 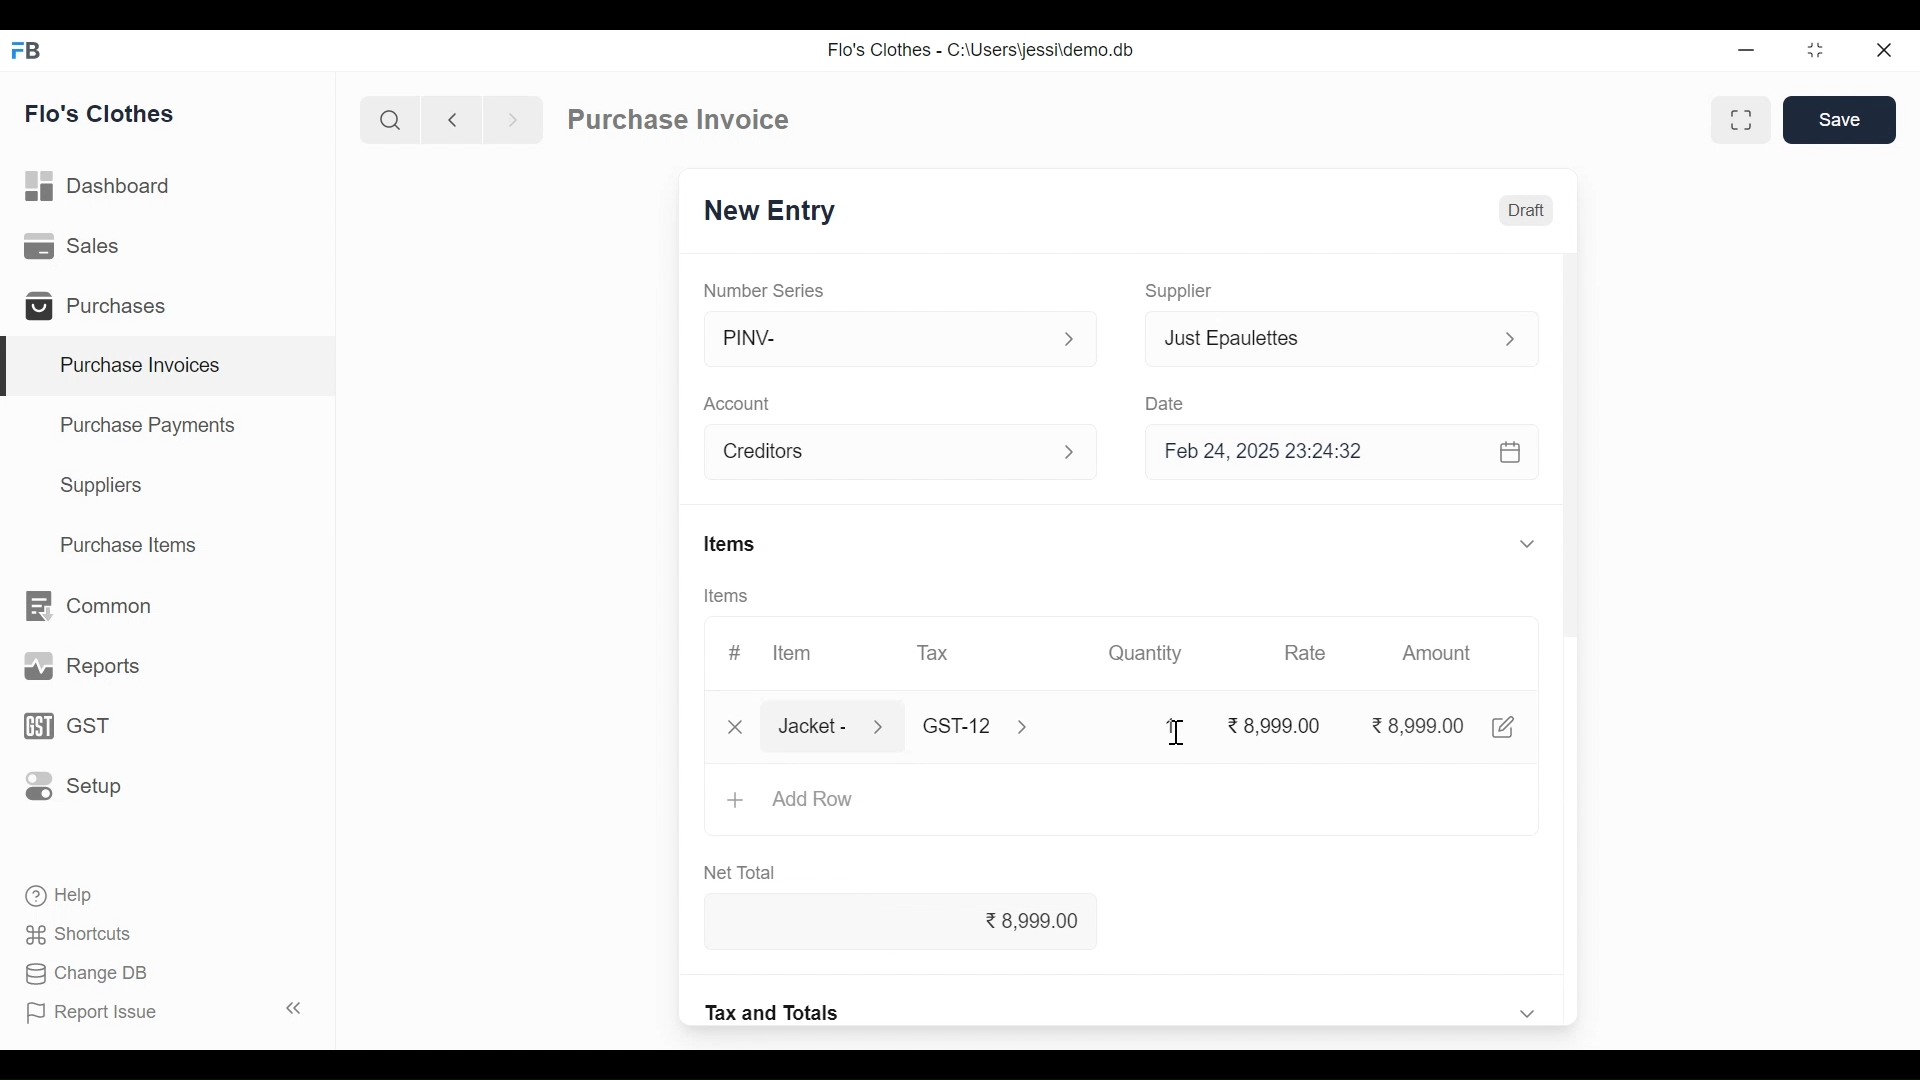 What do you see at coordinates (1737, 122) in the screenshot?
I see `Toggle between form and full width` at bounding box center [1737, 122].